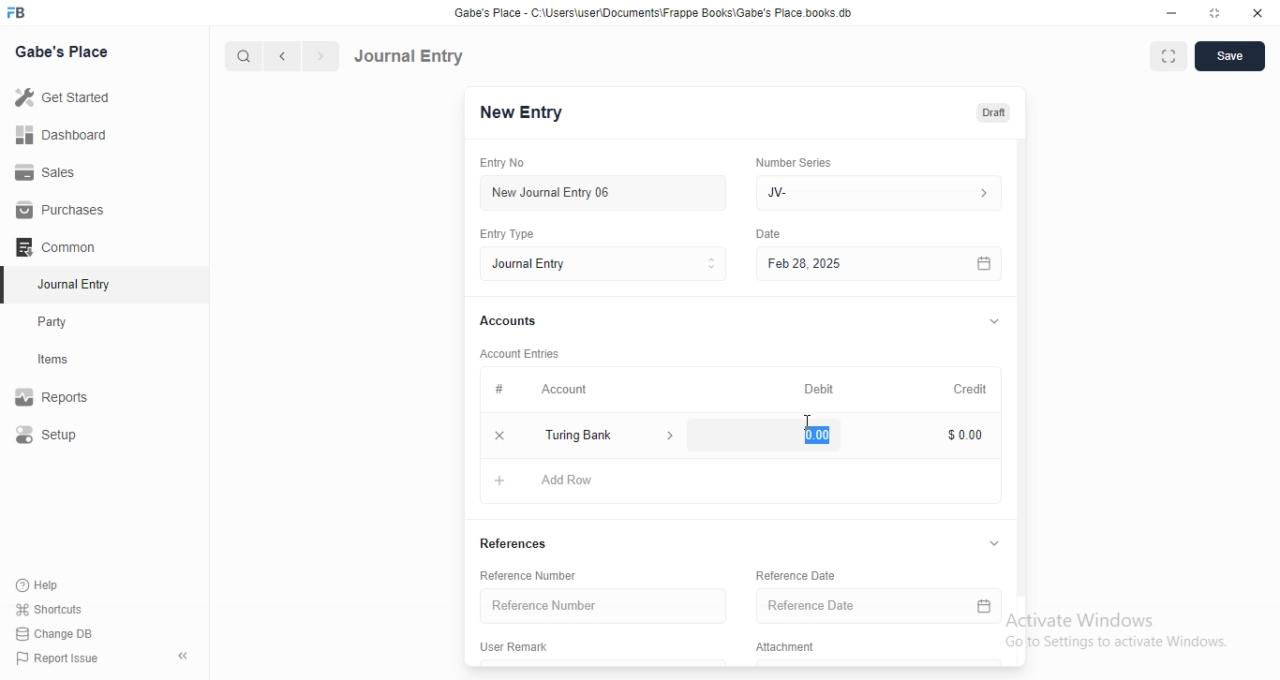  What do you see at coordinates (64, 171) in the screenshot?
I see `Sales` at bounding box center [64, 171].